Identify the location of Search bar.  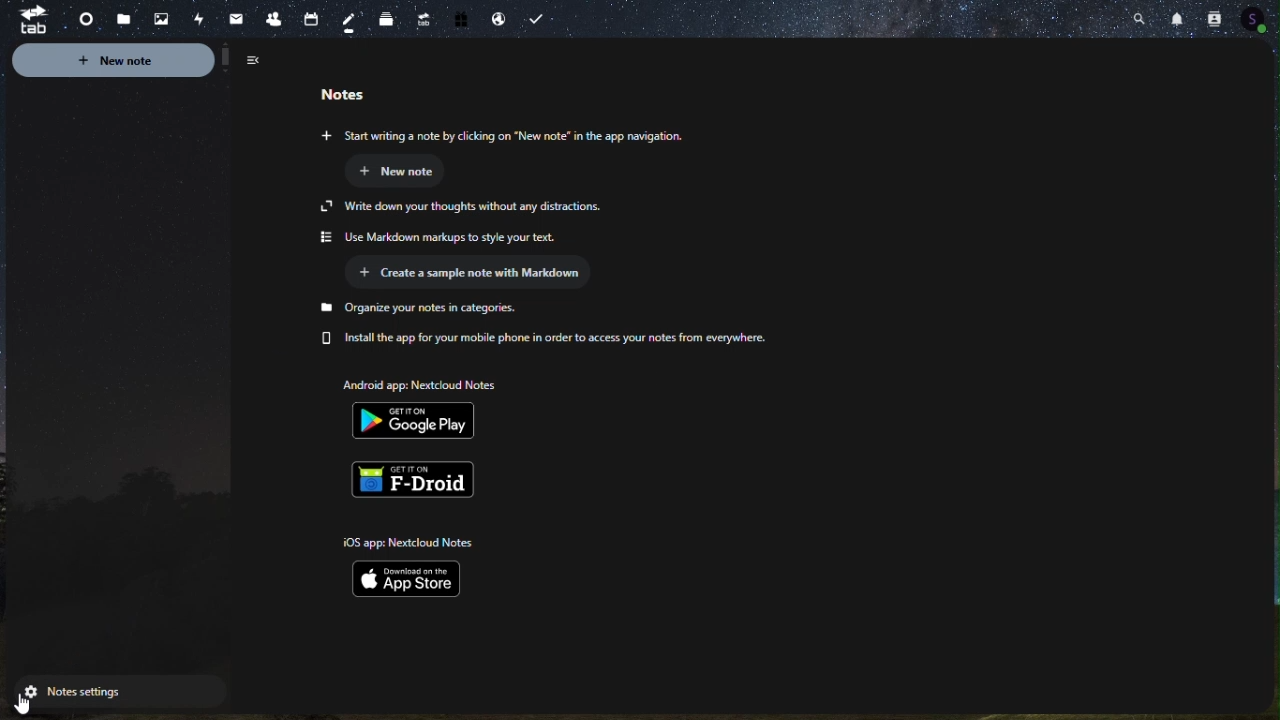
(1137, 17).